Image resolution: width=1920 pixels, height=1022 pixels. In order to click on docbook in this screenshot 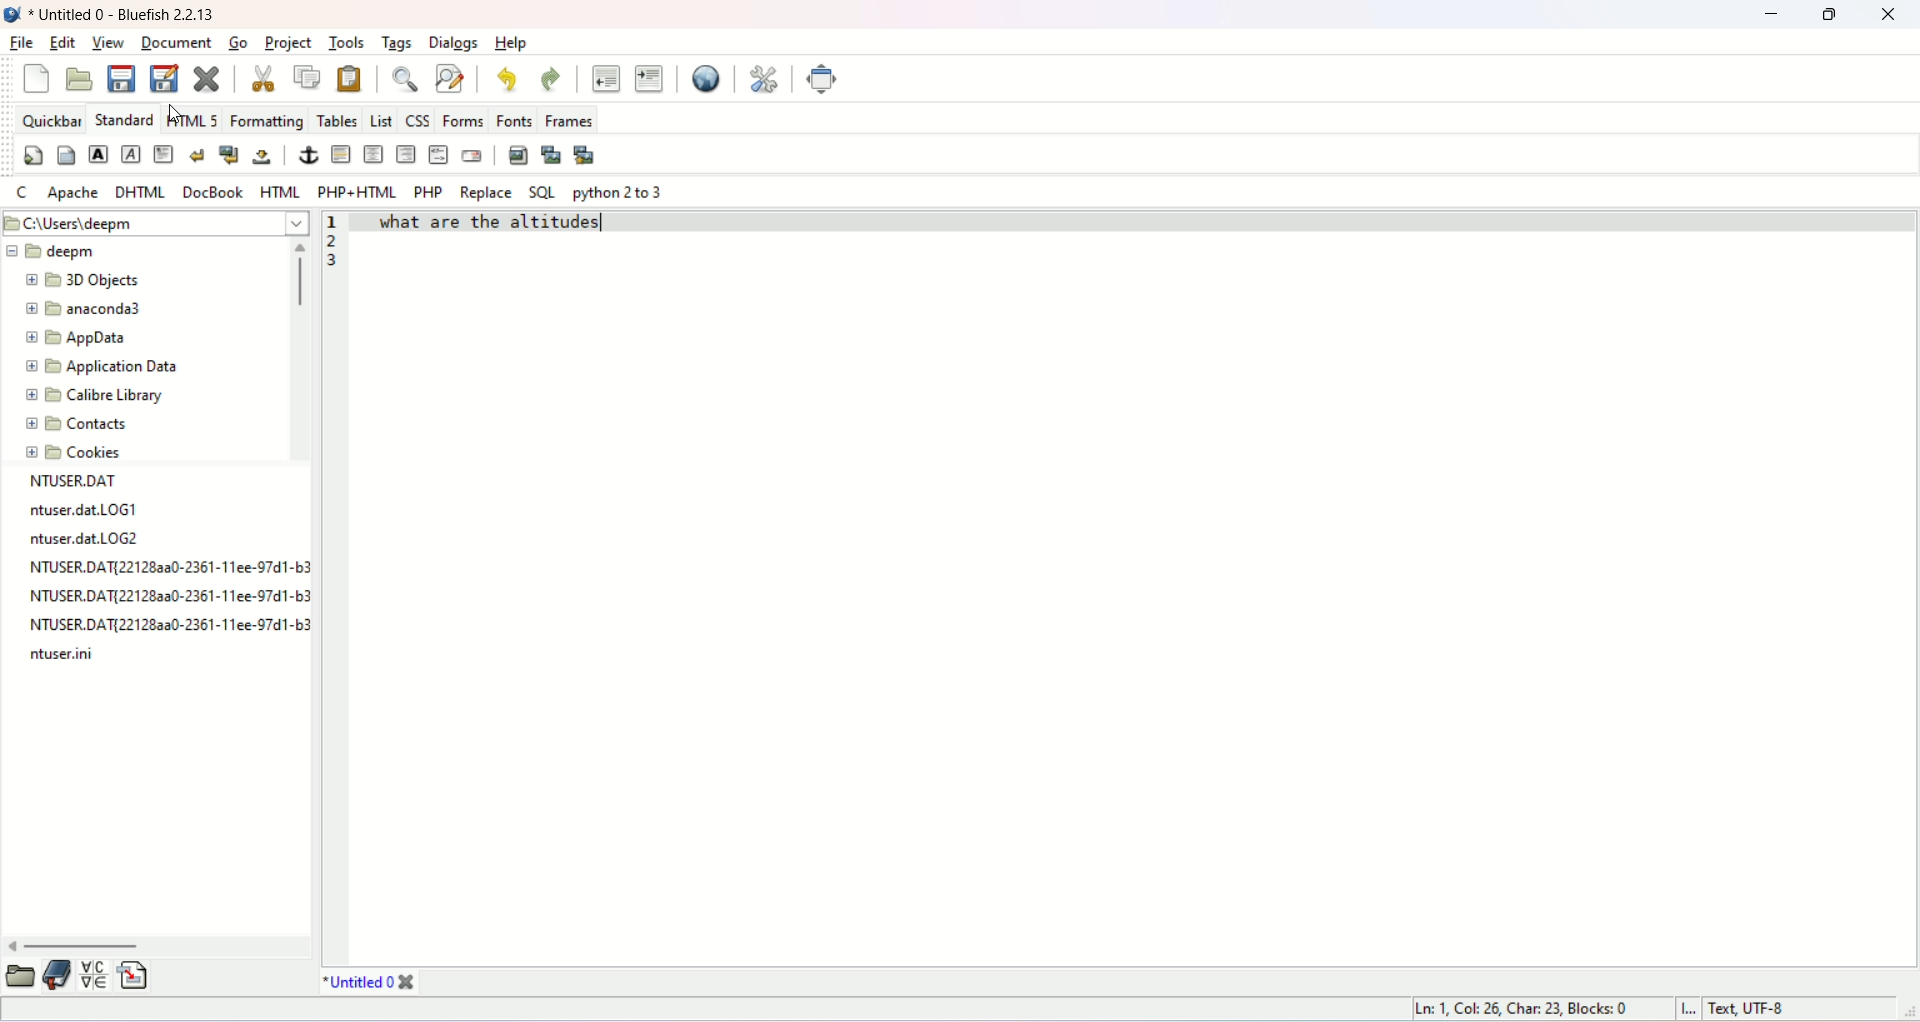, I will do `click(216, 189)`.